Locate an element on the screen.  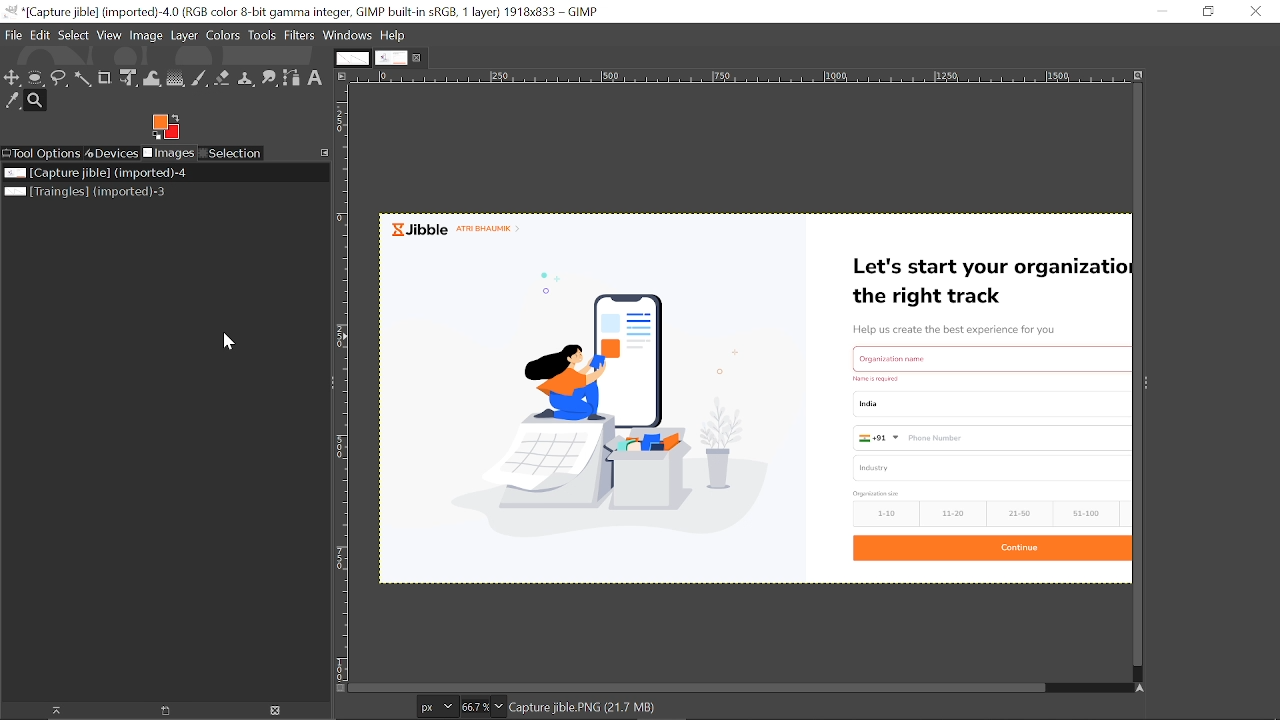
Pixels is located at coordinates (438, 706).